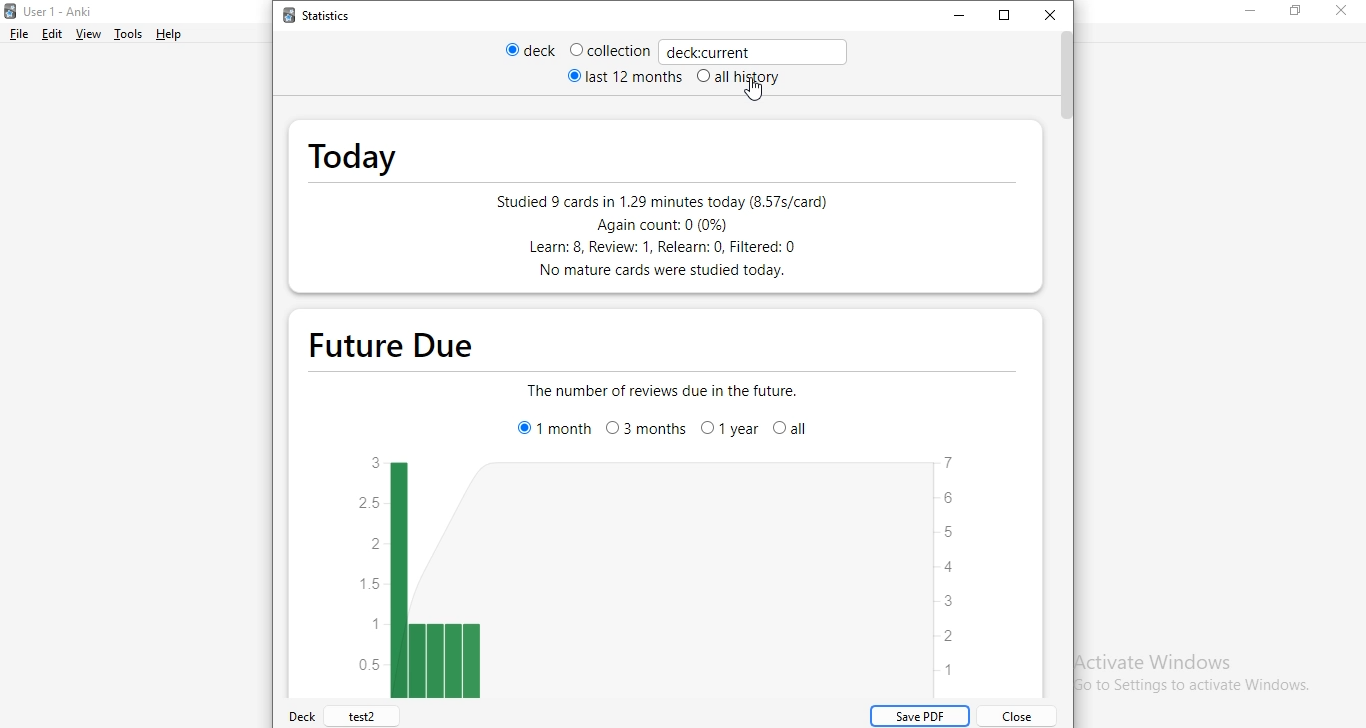 This screenshot has height=728, width=1366. Describe the element at coordinates (652, 578) in the screenshot. I see `graph` at that location.